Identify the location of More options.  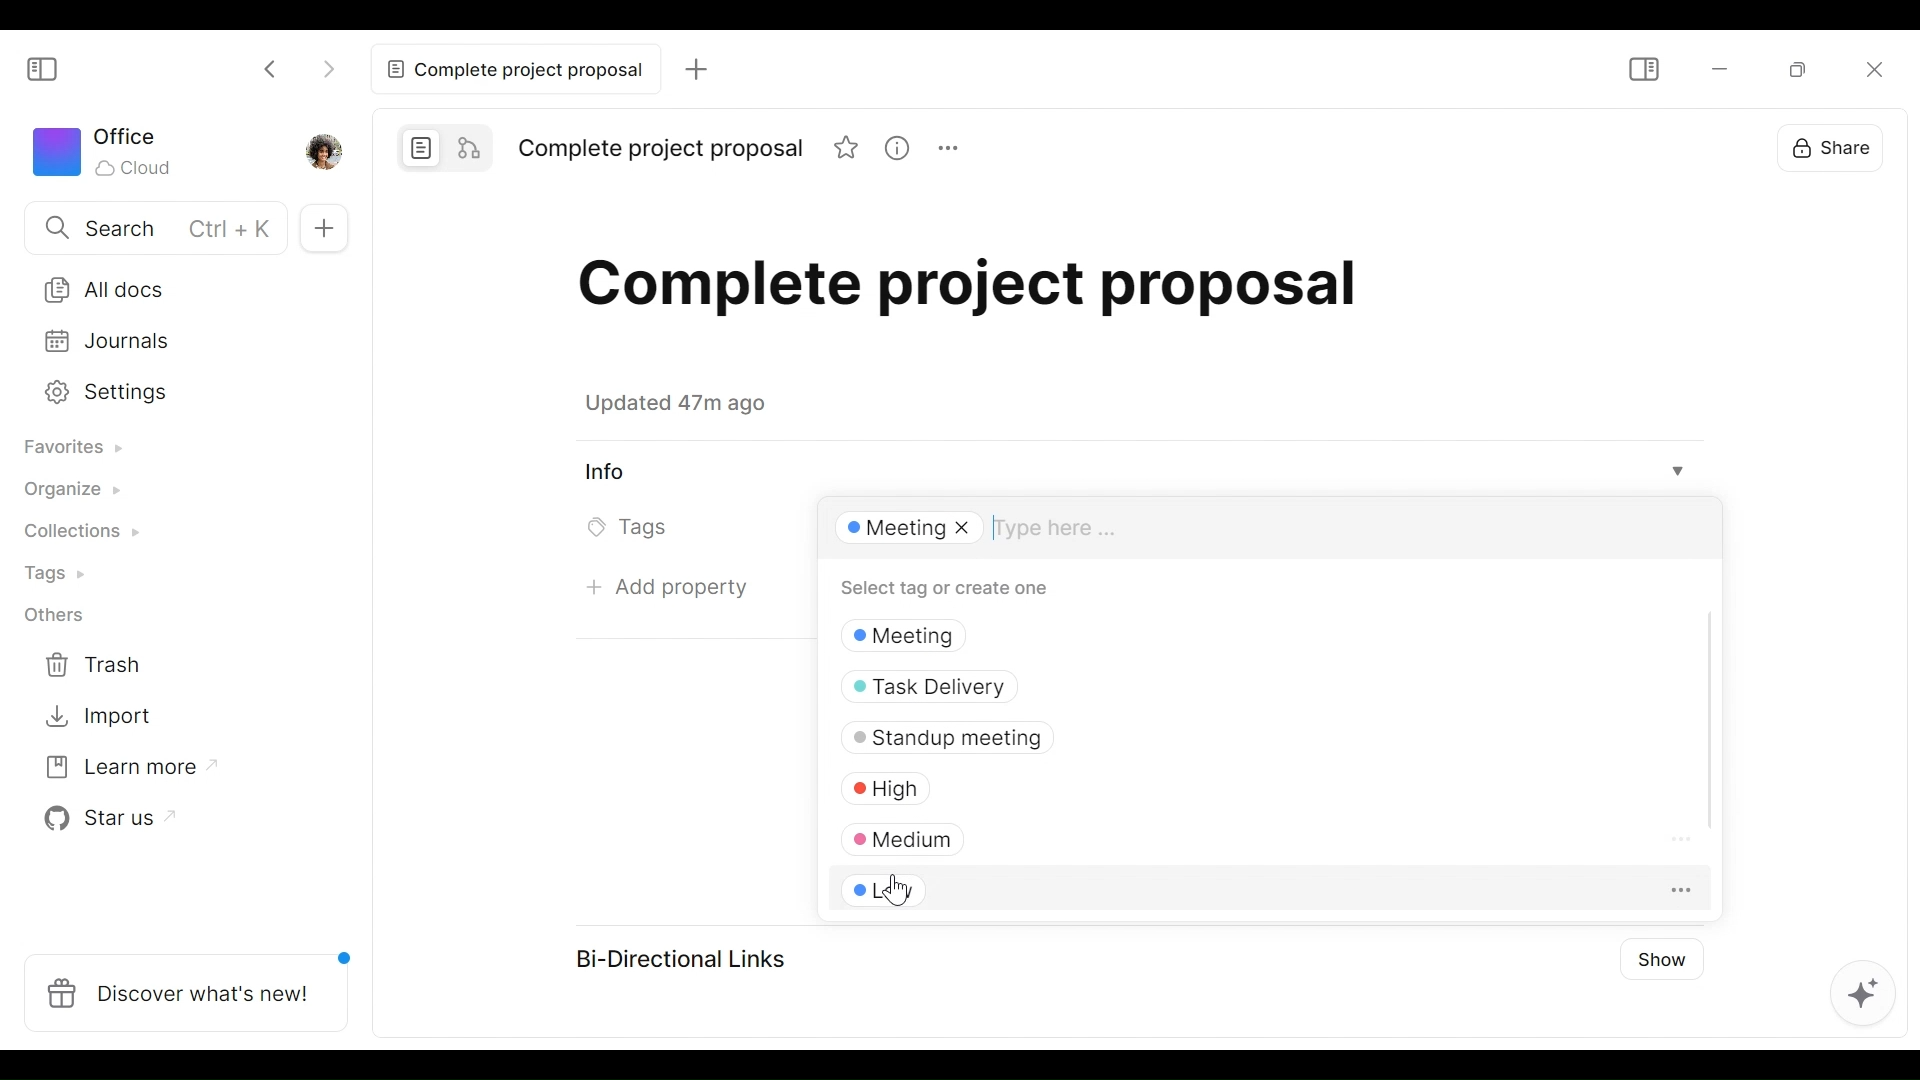
(1681, 842).